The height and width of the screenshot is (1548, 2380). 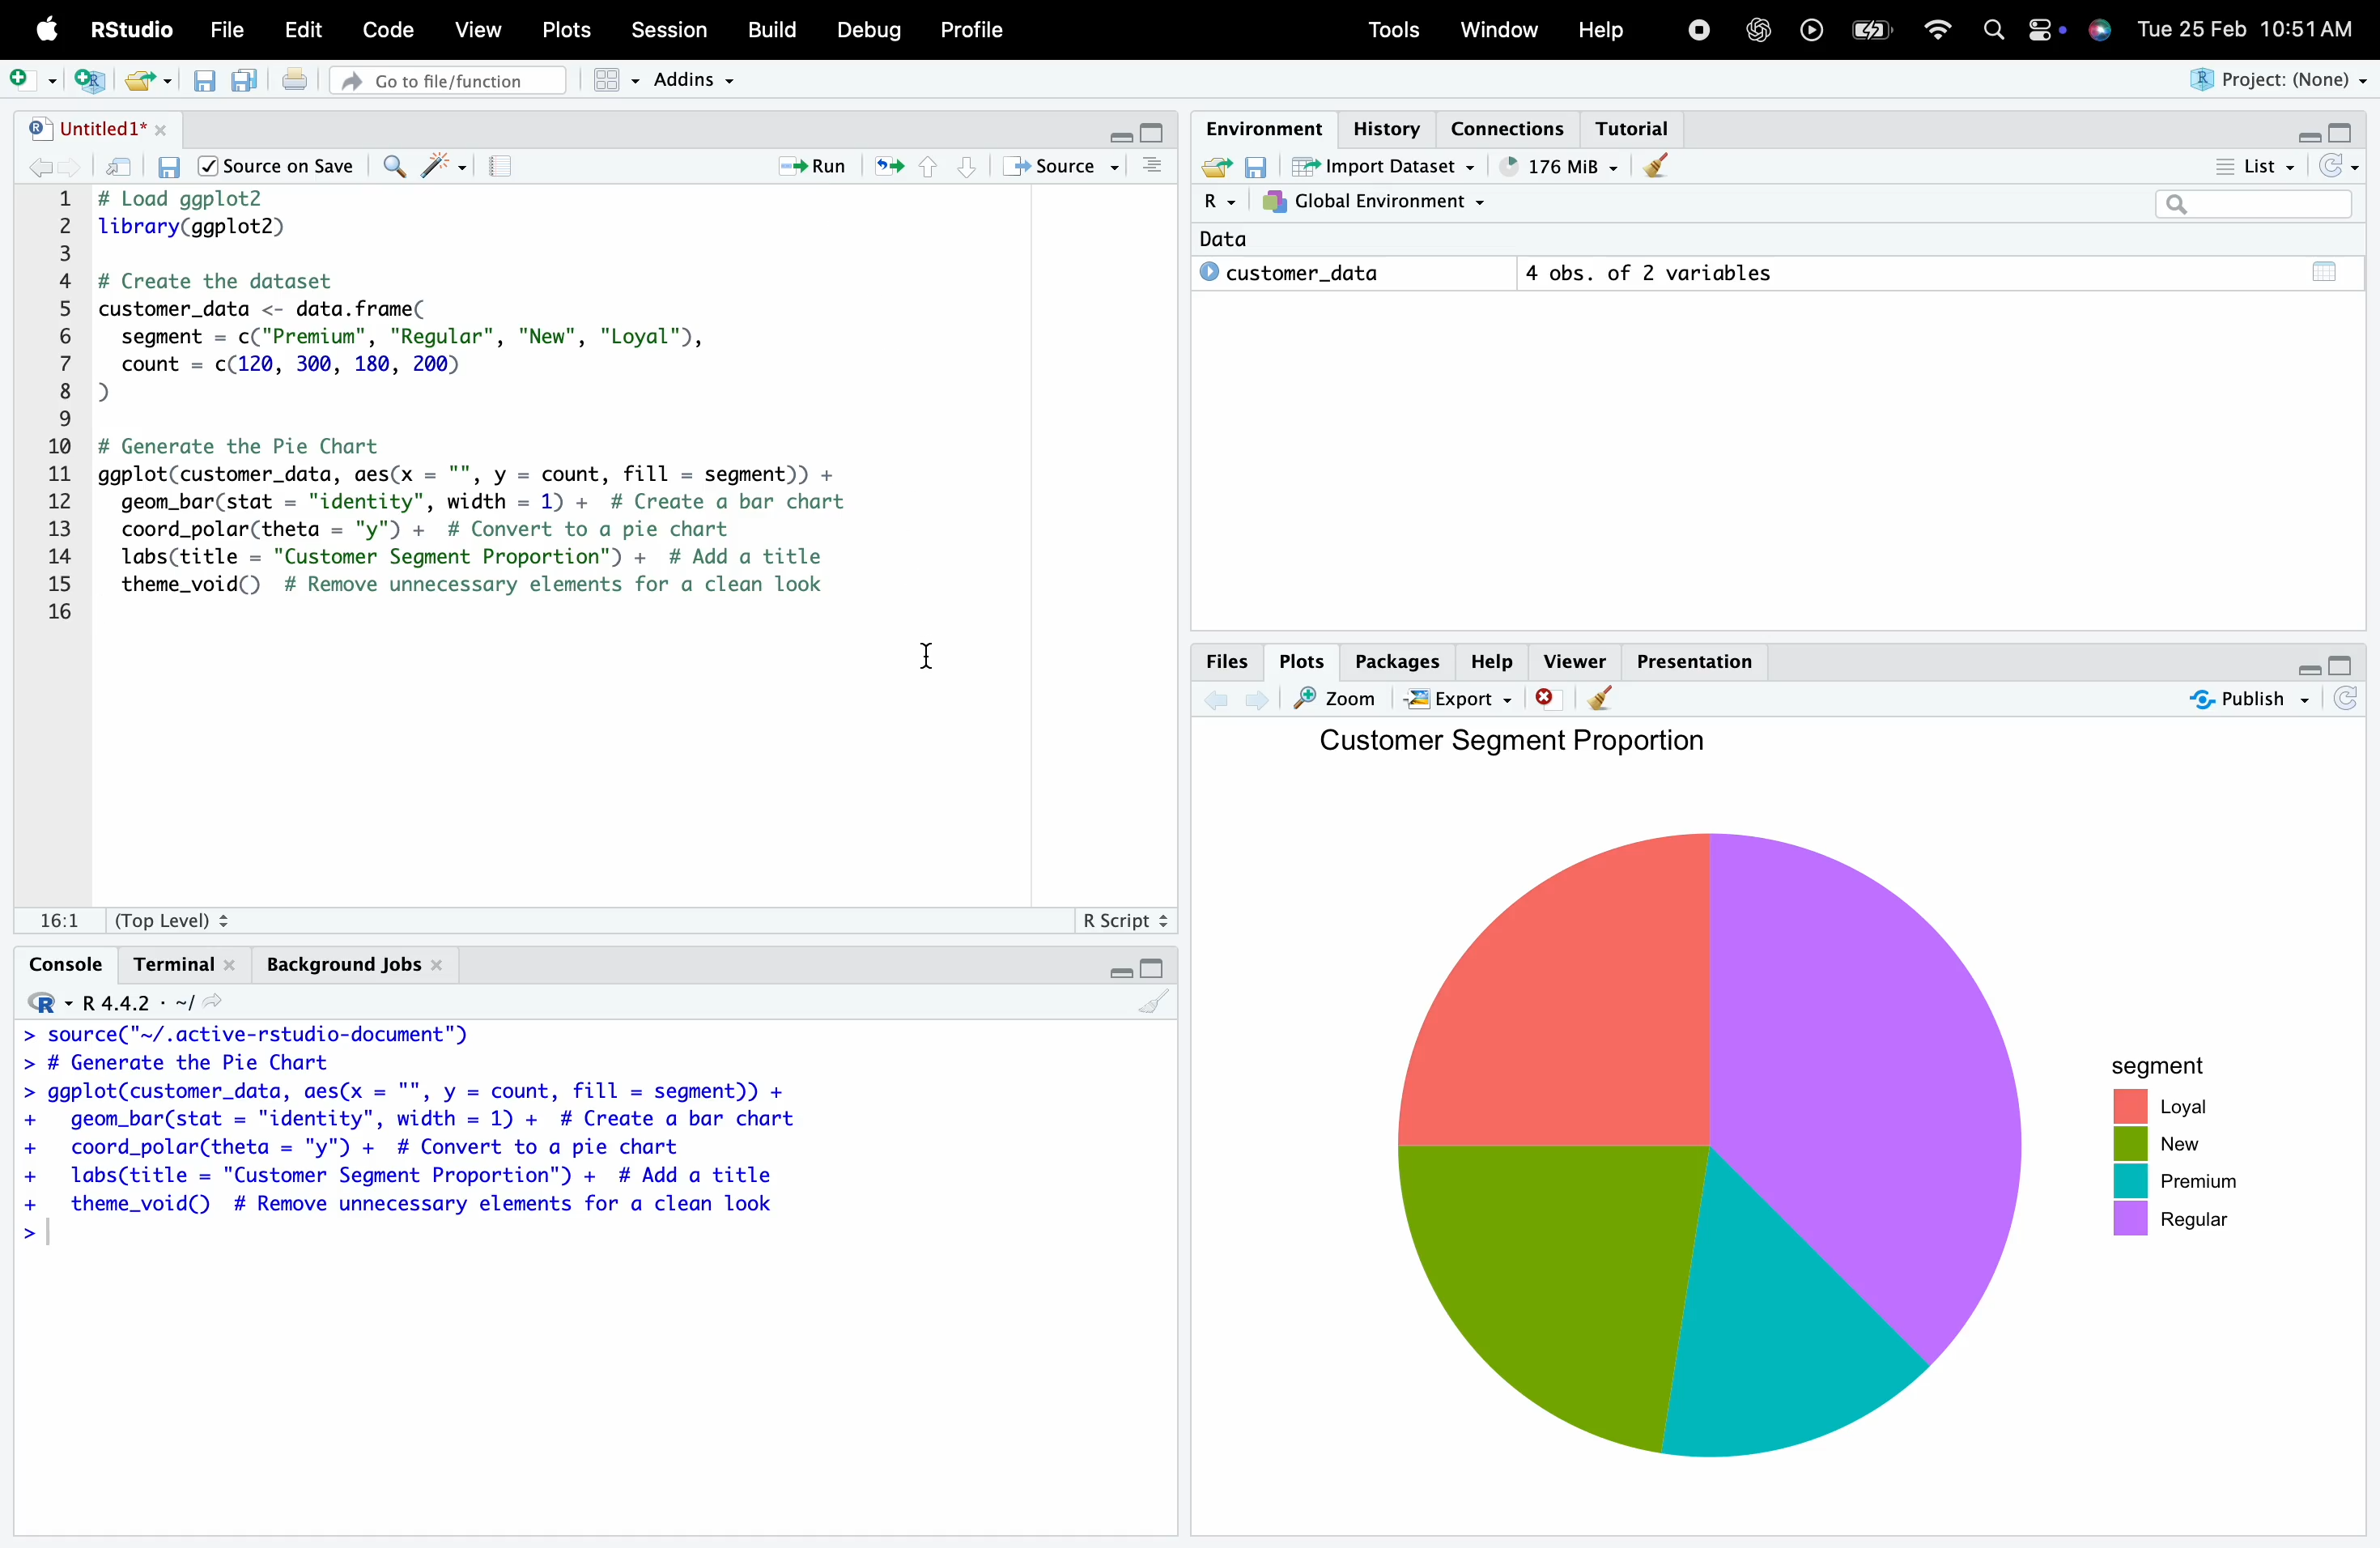 What do you see at coordinates (1879, 28) in the screenshot?
I see `battery` at bounding box center [1879, 28].